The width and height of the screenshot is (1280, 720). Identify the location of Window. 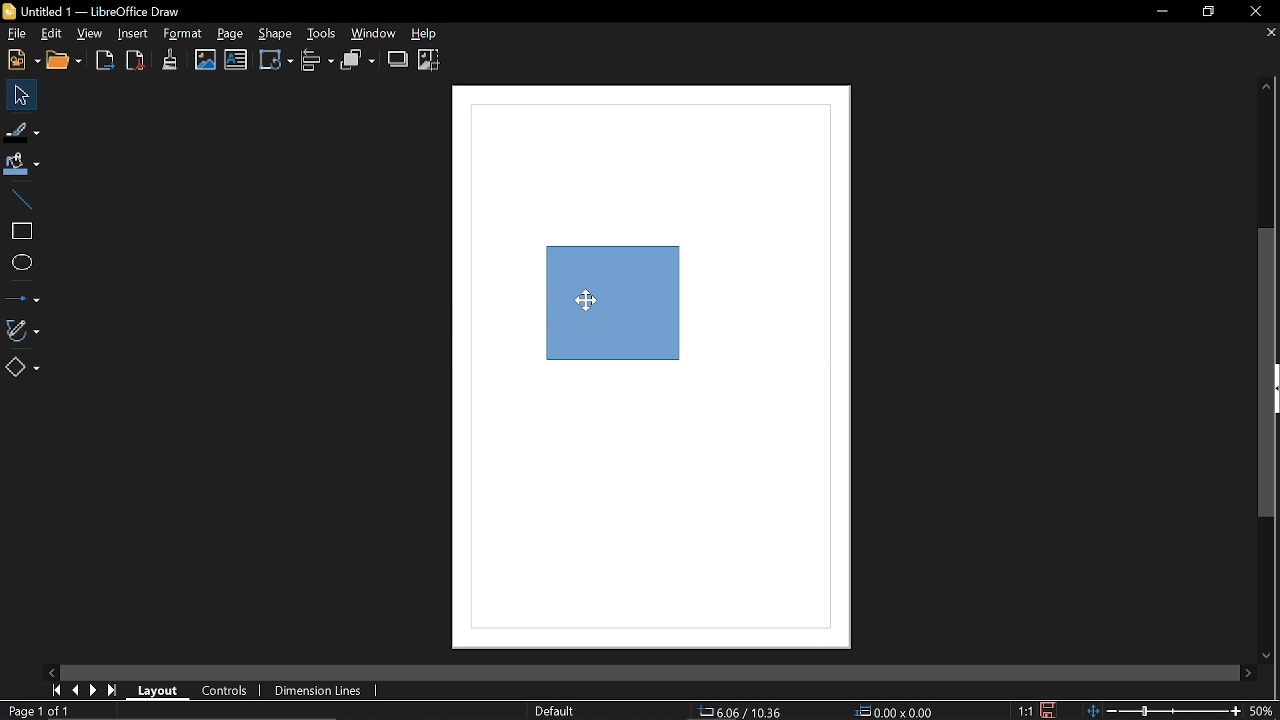
(374, 33).